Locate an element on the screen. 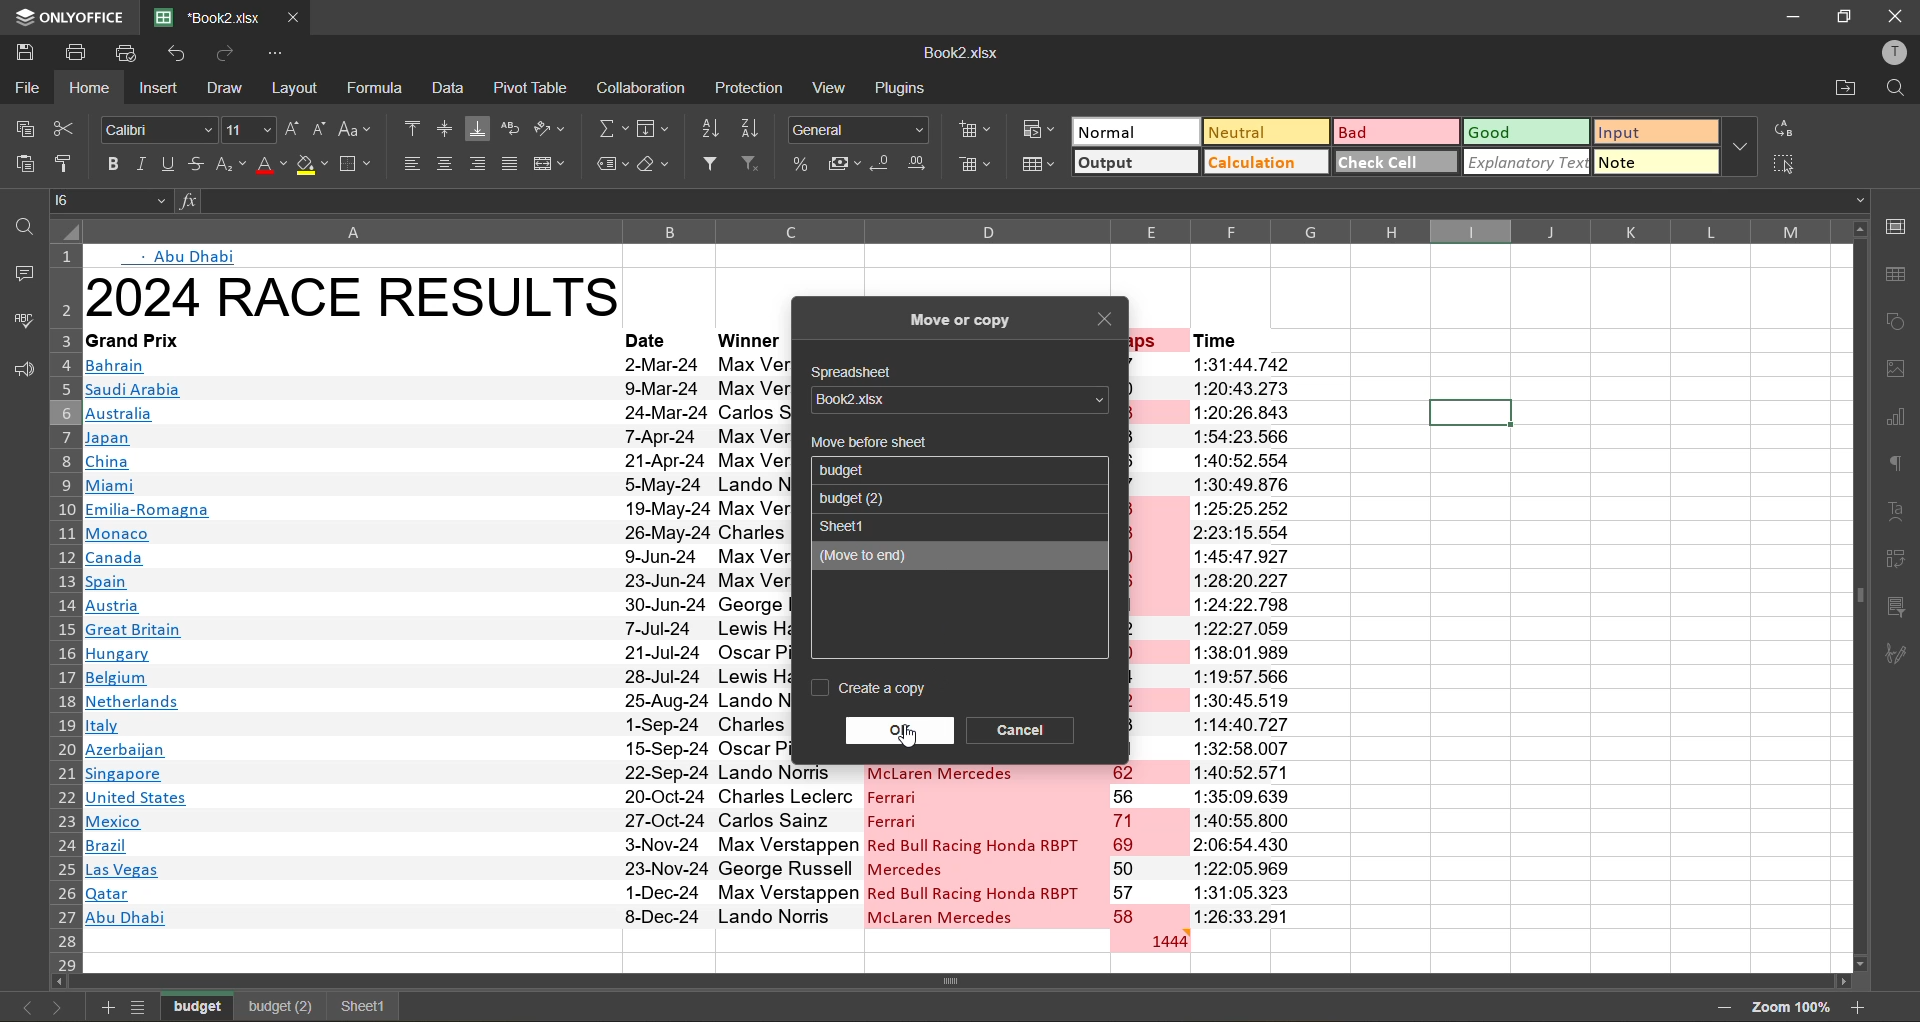 This screenshot has width=1920, height=1022. decrease decimal is located at coordinates (884, 164).